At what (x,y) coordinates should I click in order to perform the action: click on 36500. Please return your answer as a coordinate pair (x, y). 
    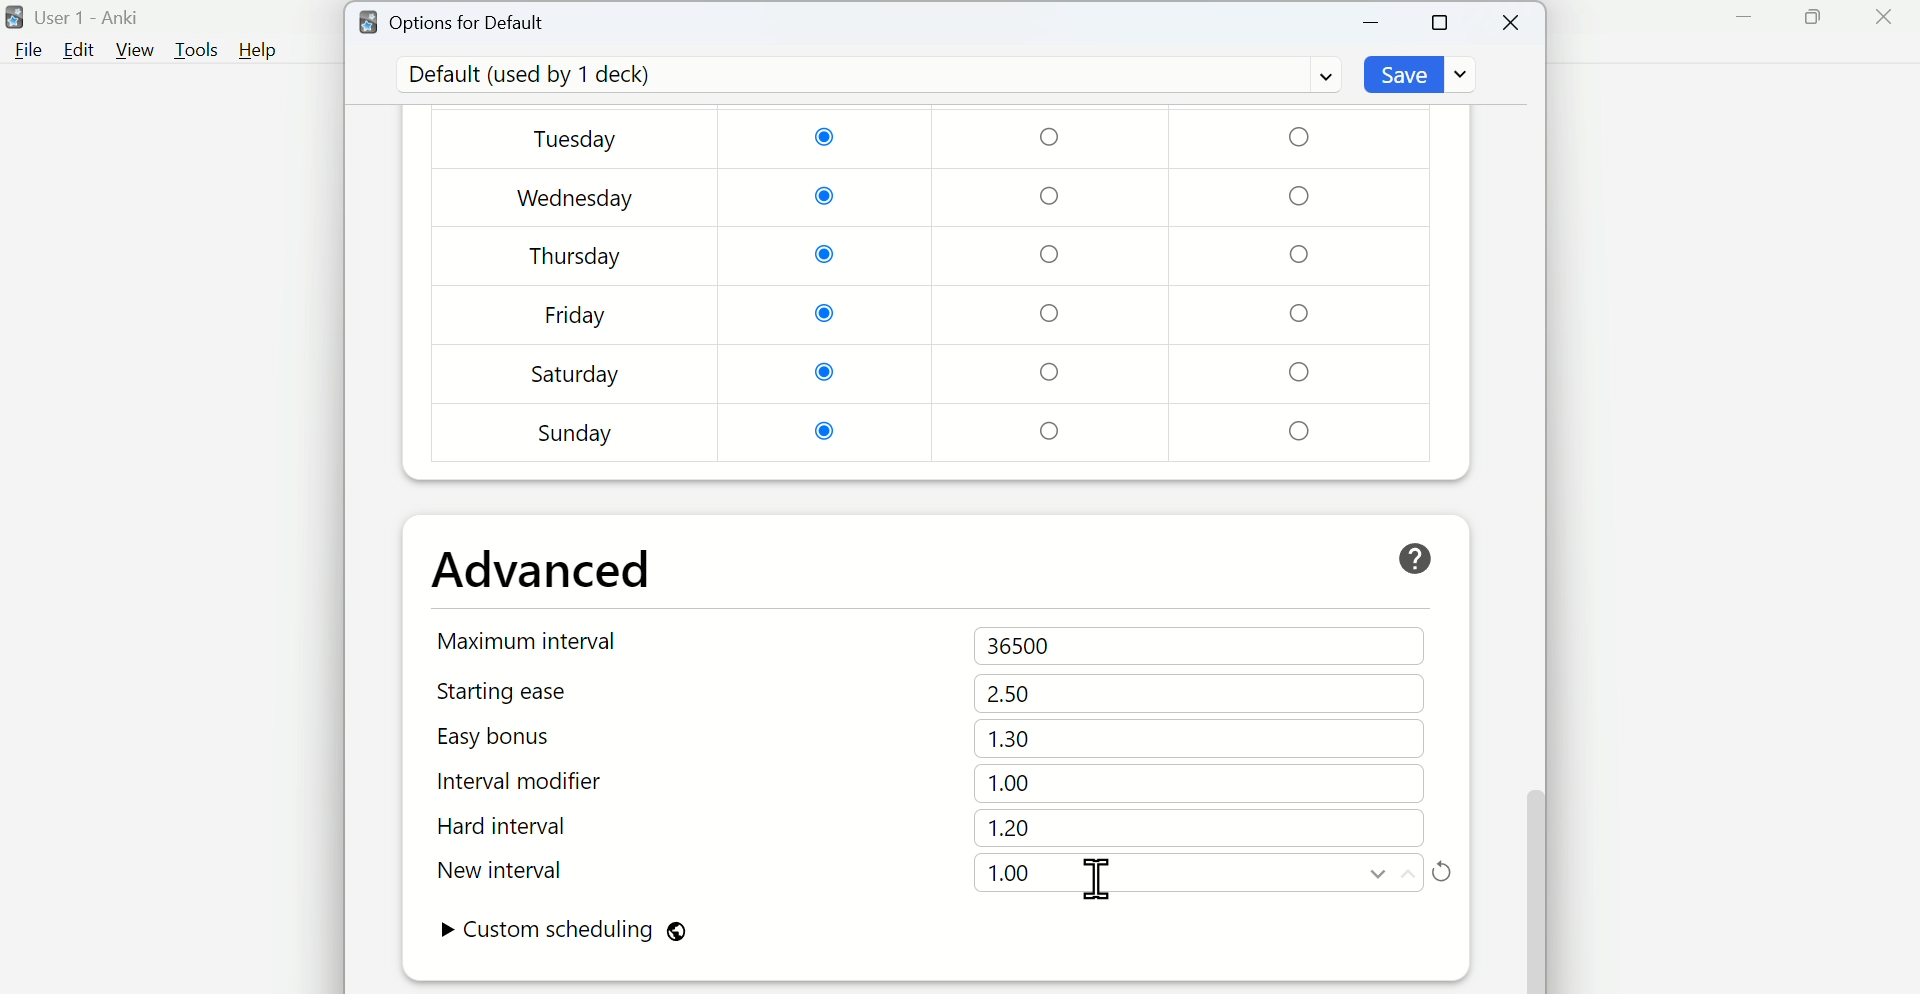
    Looking at the image, I should click on (1024, 647).